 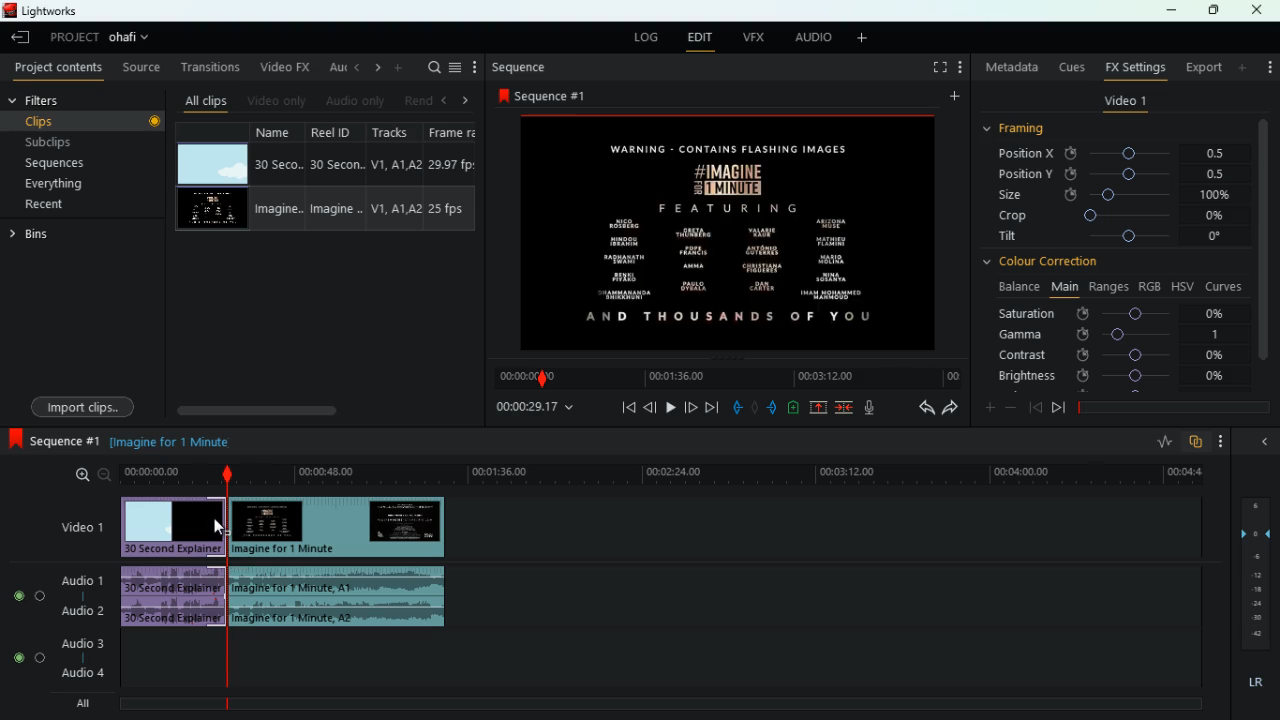 What do you see at coordinates (79, 645) in the screenshot?
I see `audio 3` at bounding box center [79, 645].